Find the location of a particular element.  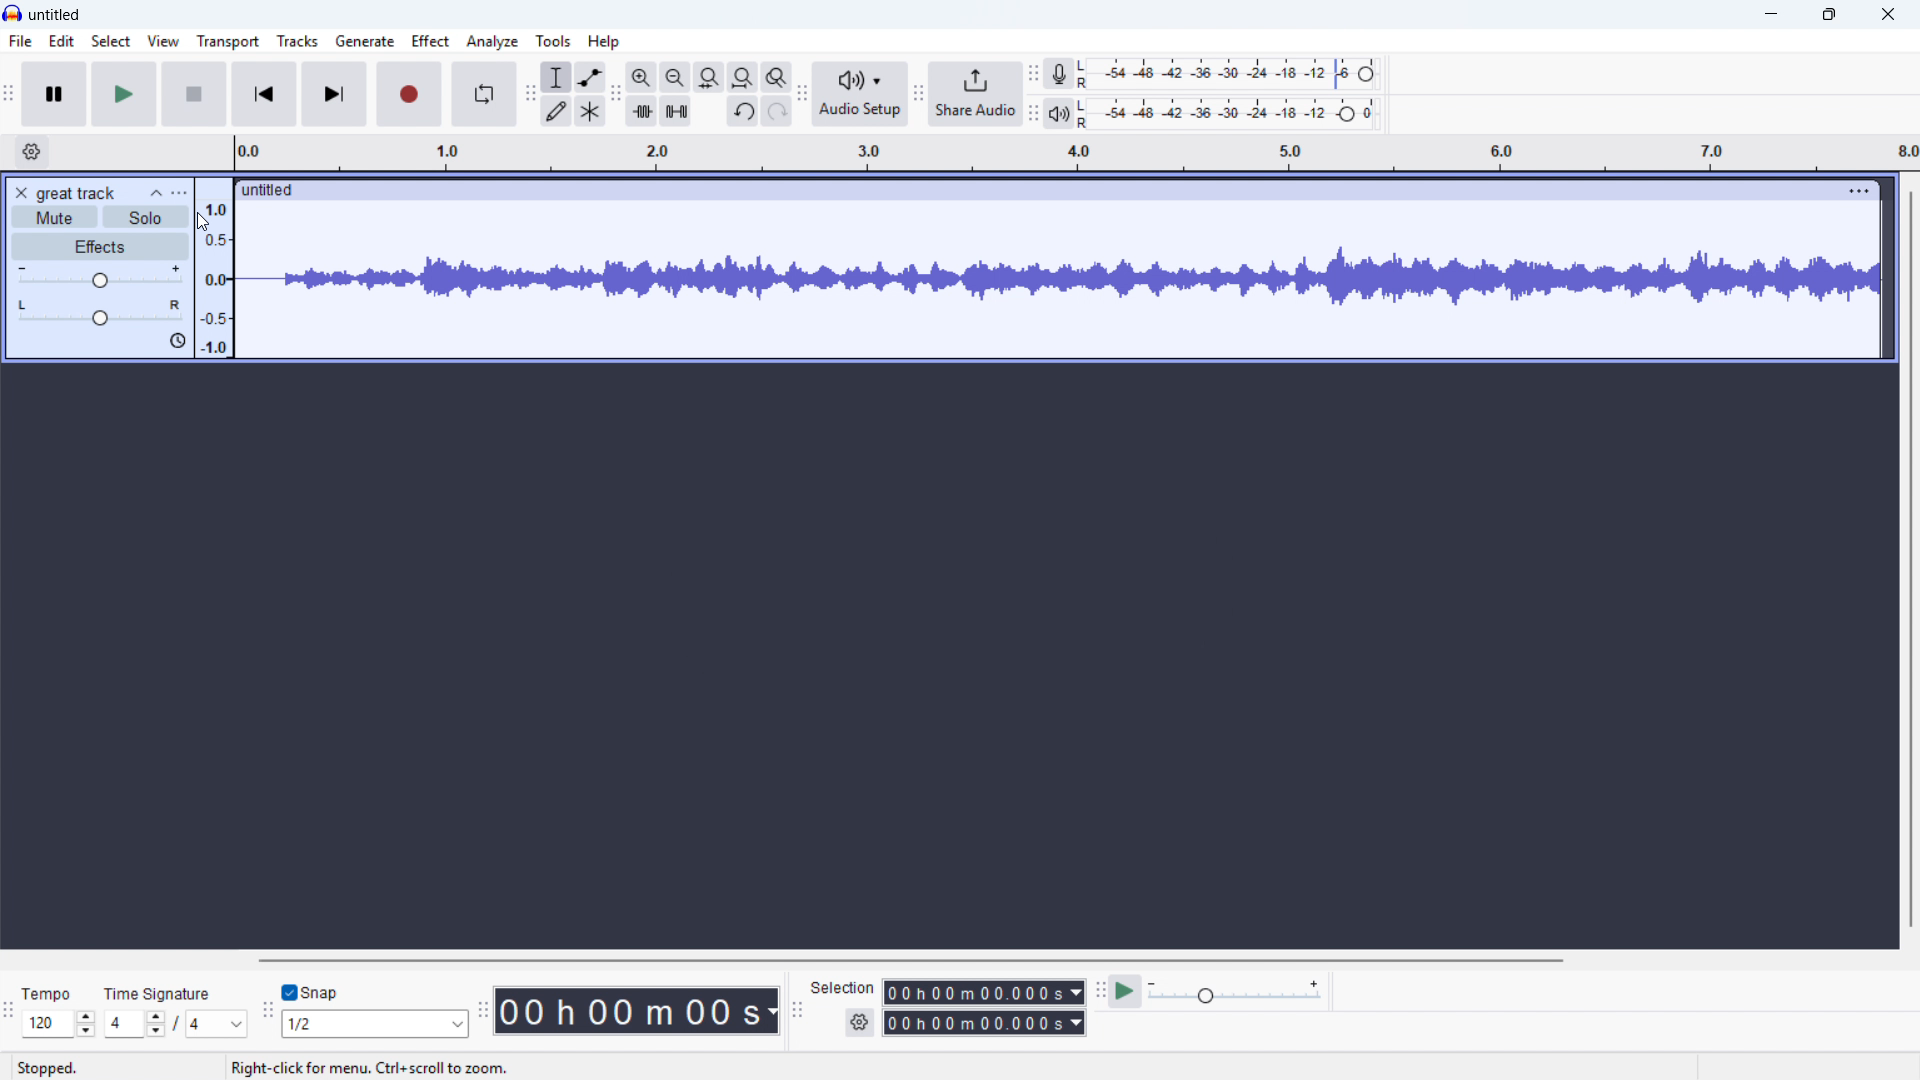

help  is located at coordinates (603, 42).